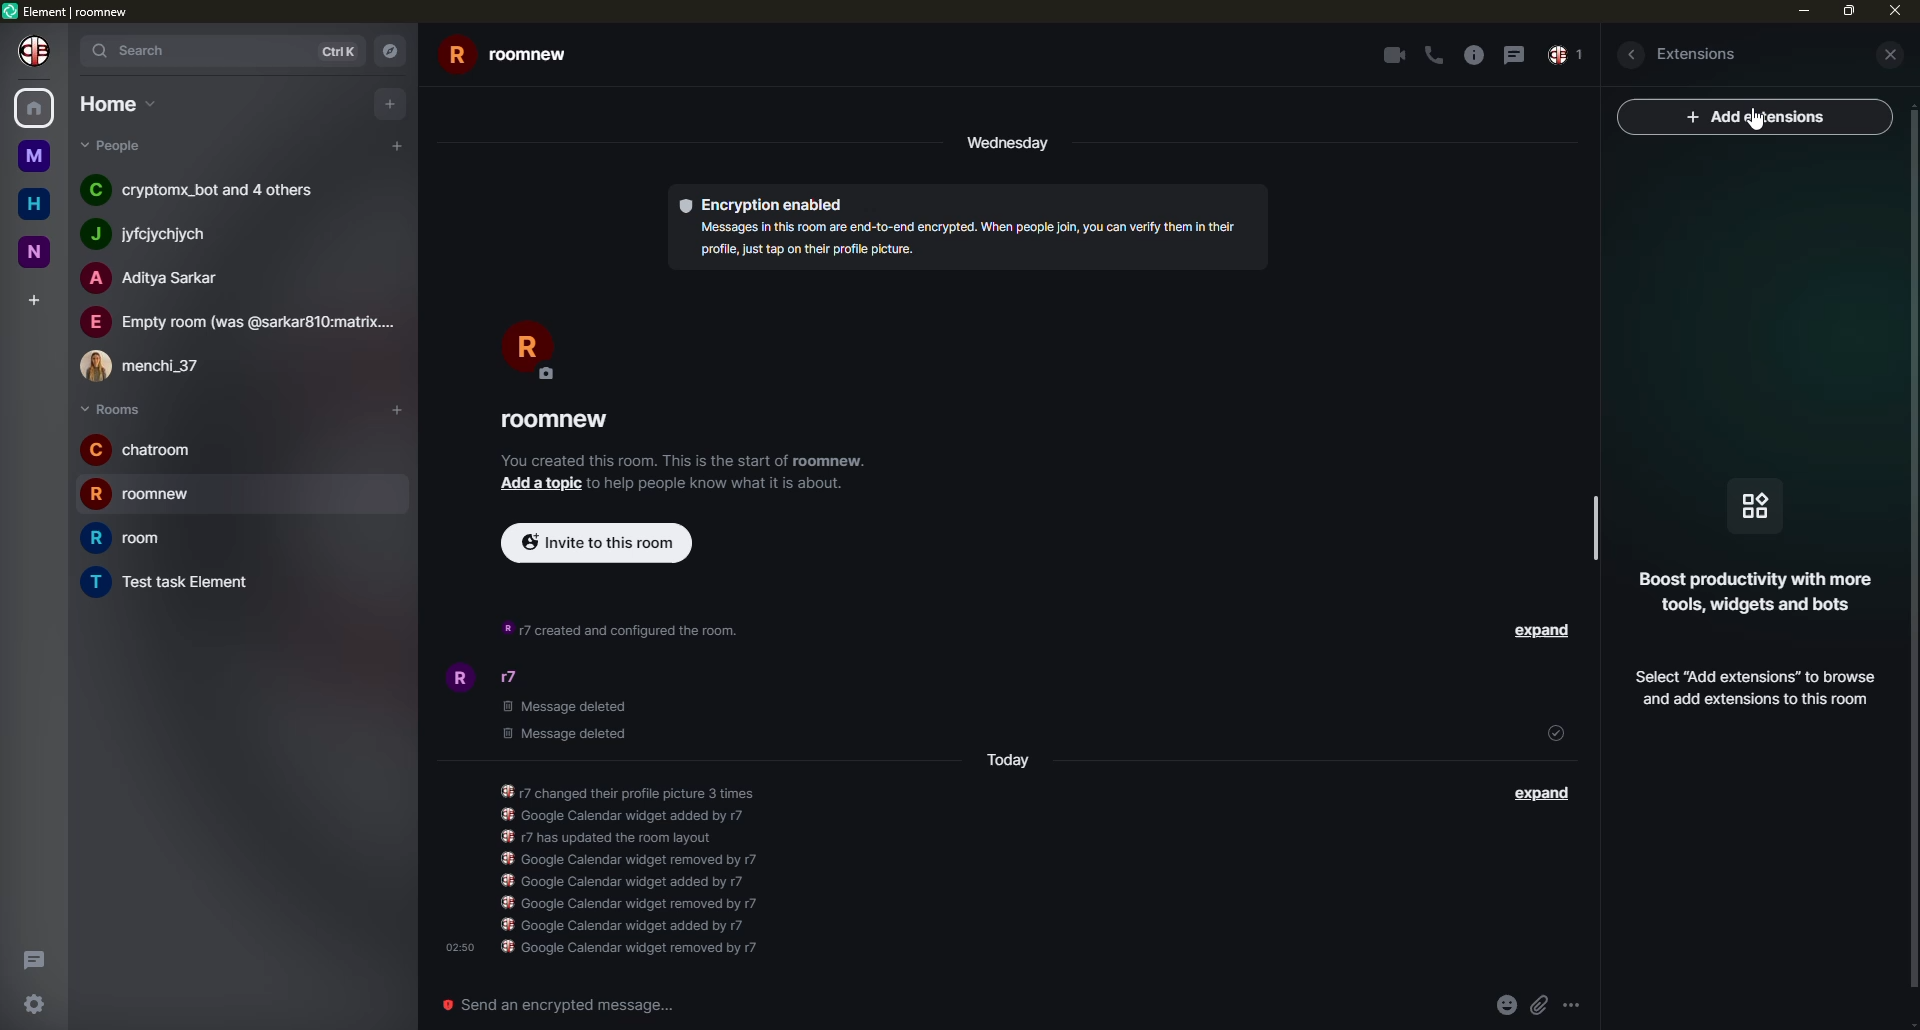 The image size is (1920, 1030). I want to click on encryption enabled, so click(764, 204).